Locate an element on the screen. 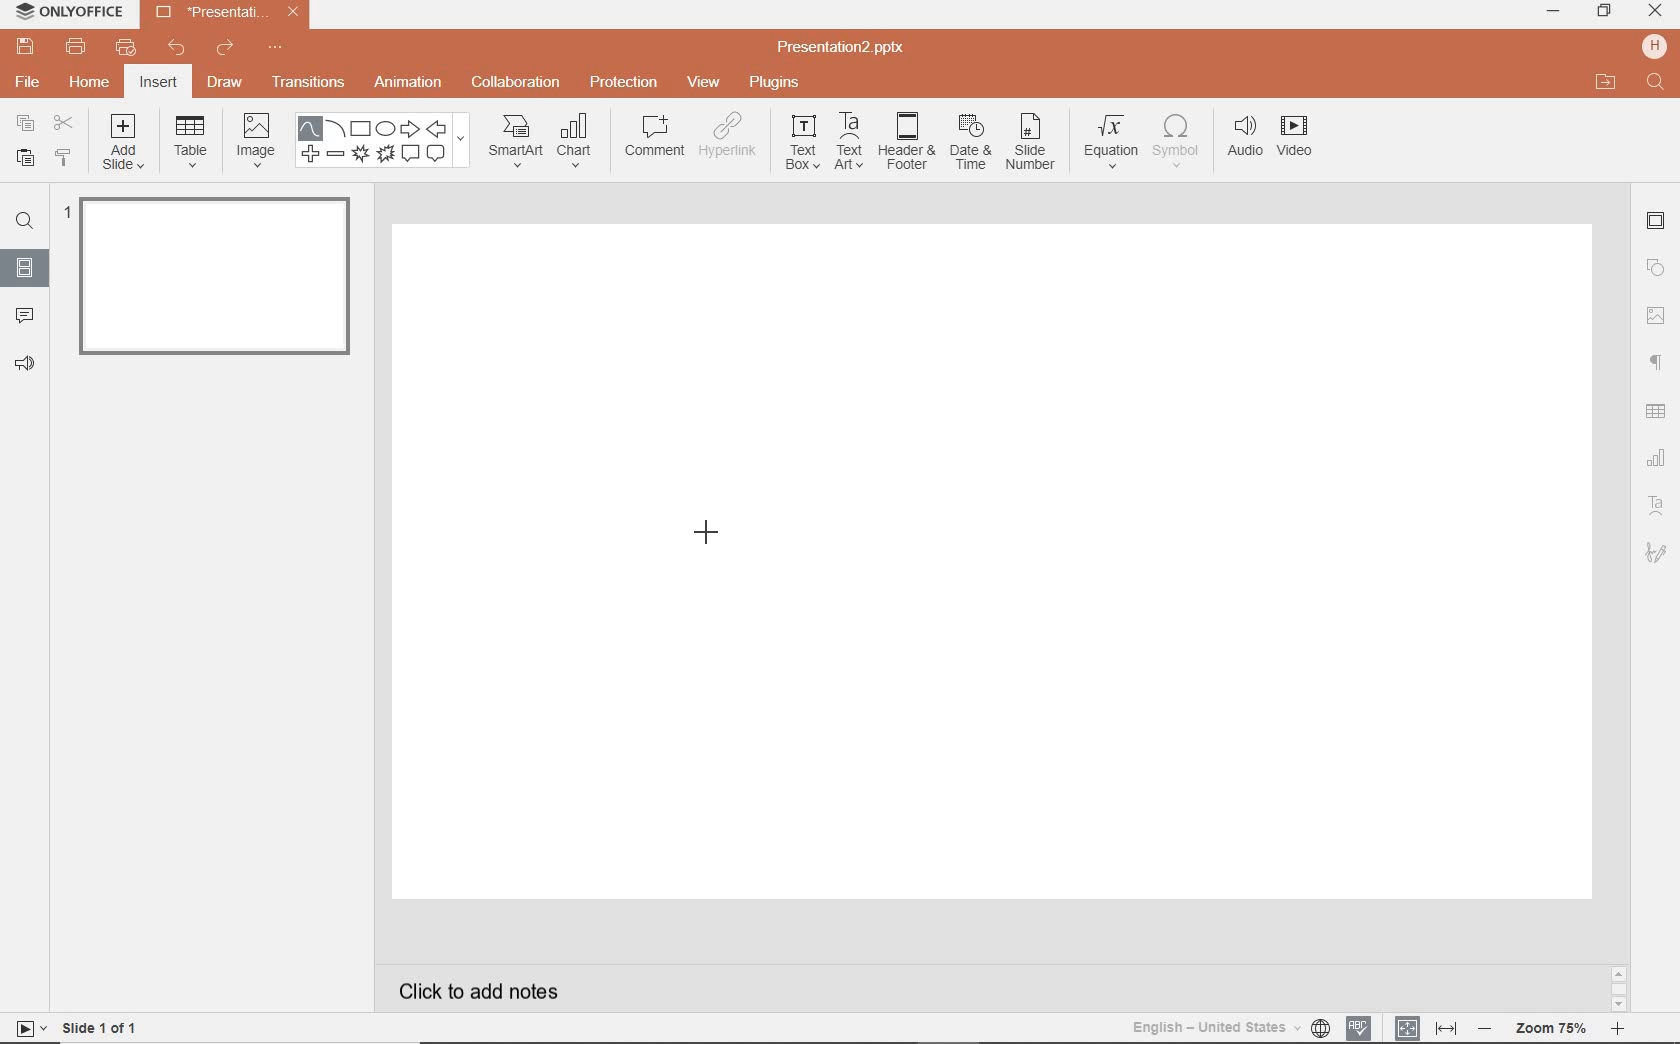  TABLE is located at coordinates (191, 143).